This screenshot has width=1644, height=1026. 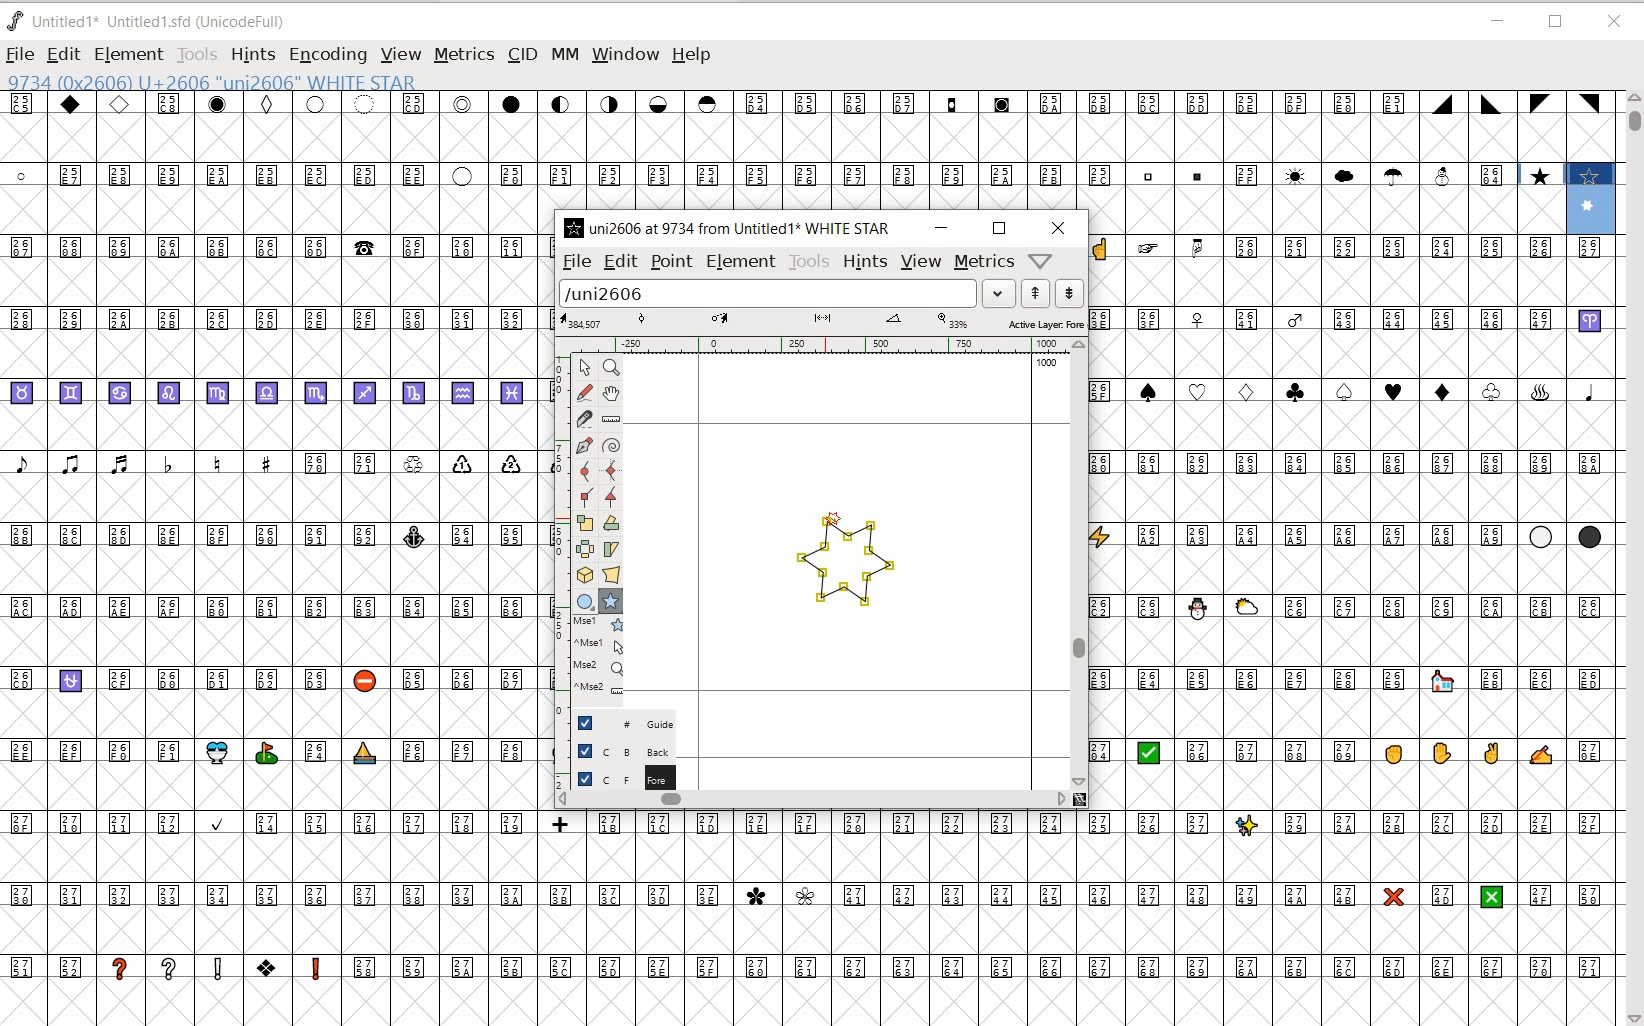 What do you see at coordinates (730, 227) in the screenshot?
I see `uni2606 at 9734 from Untitled 1* WHITE STAR` at bounding box center [730, 227].